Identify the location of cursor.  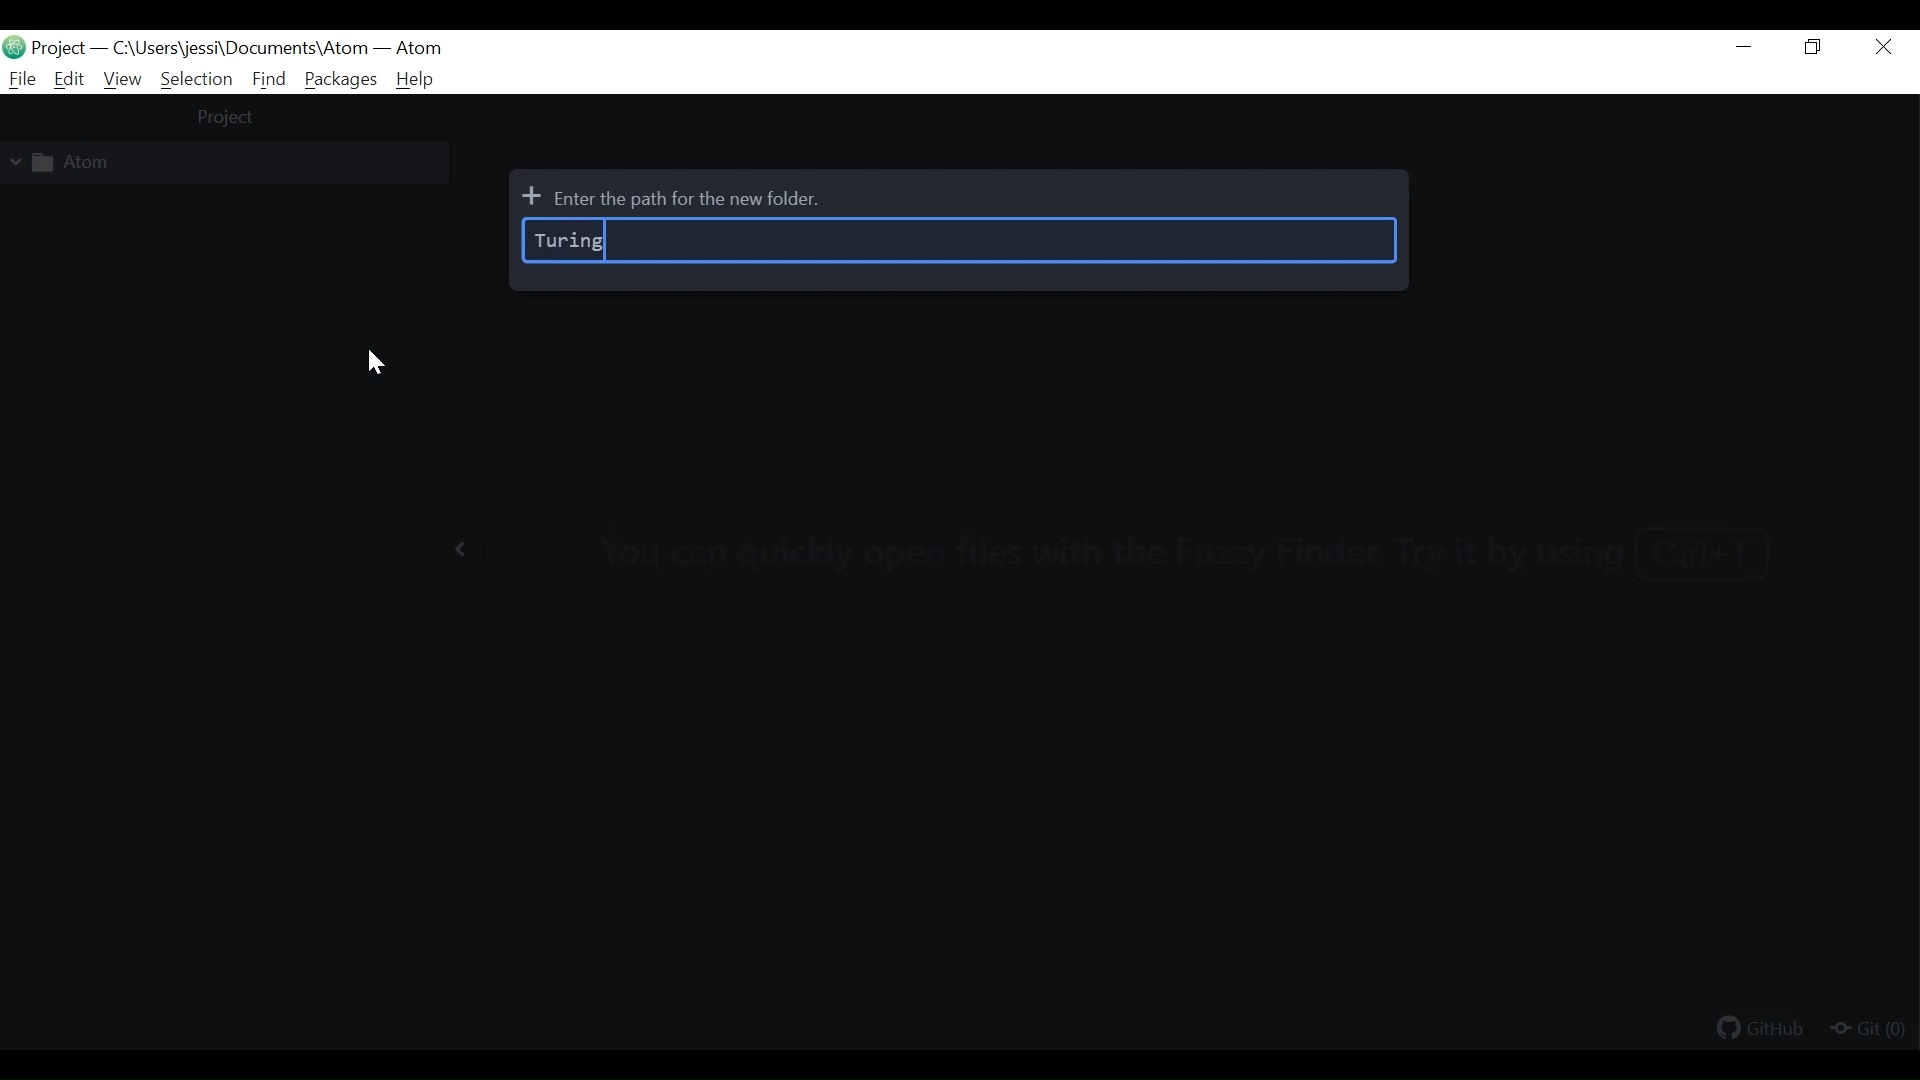
(376, 366).